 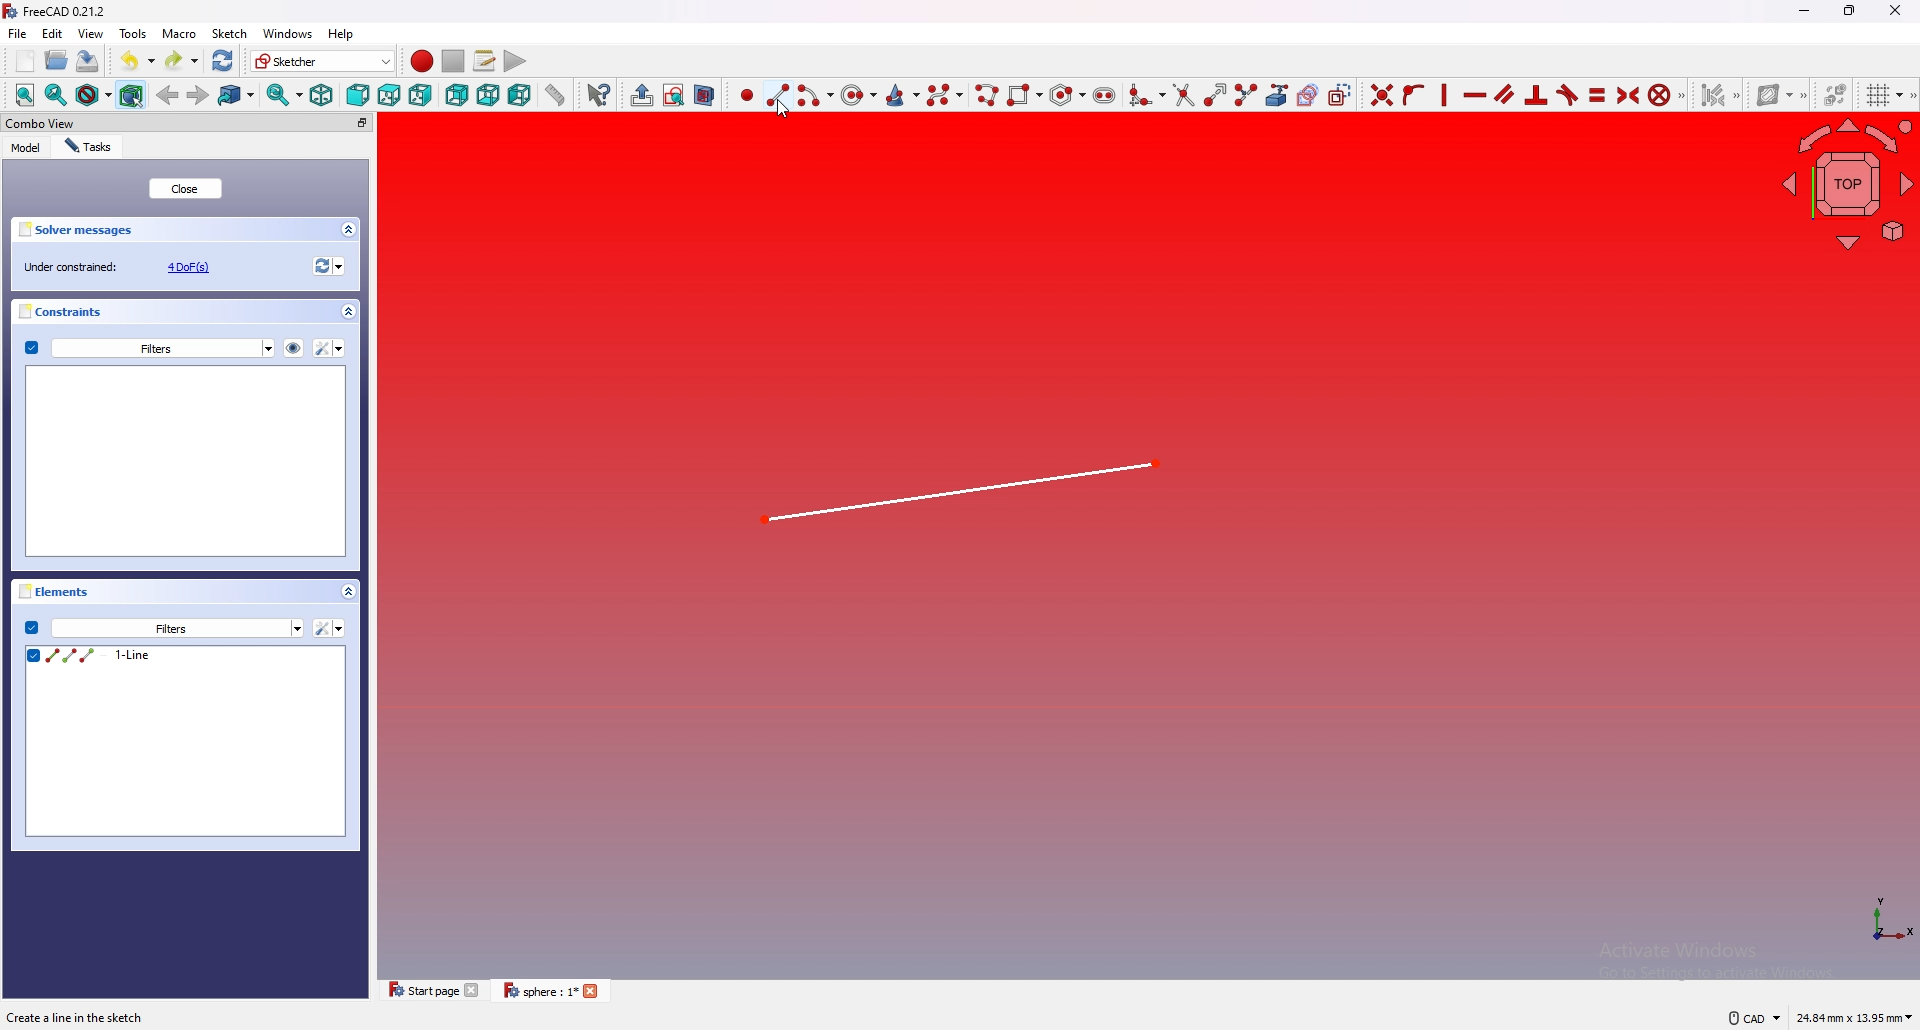 I want to click on Forces recomputation of active document, so click(x=326, y=268).